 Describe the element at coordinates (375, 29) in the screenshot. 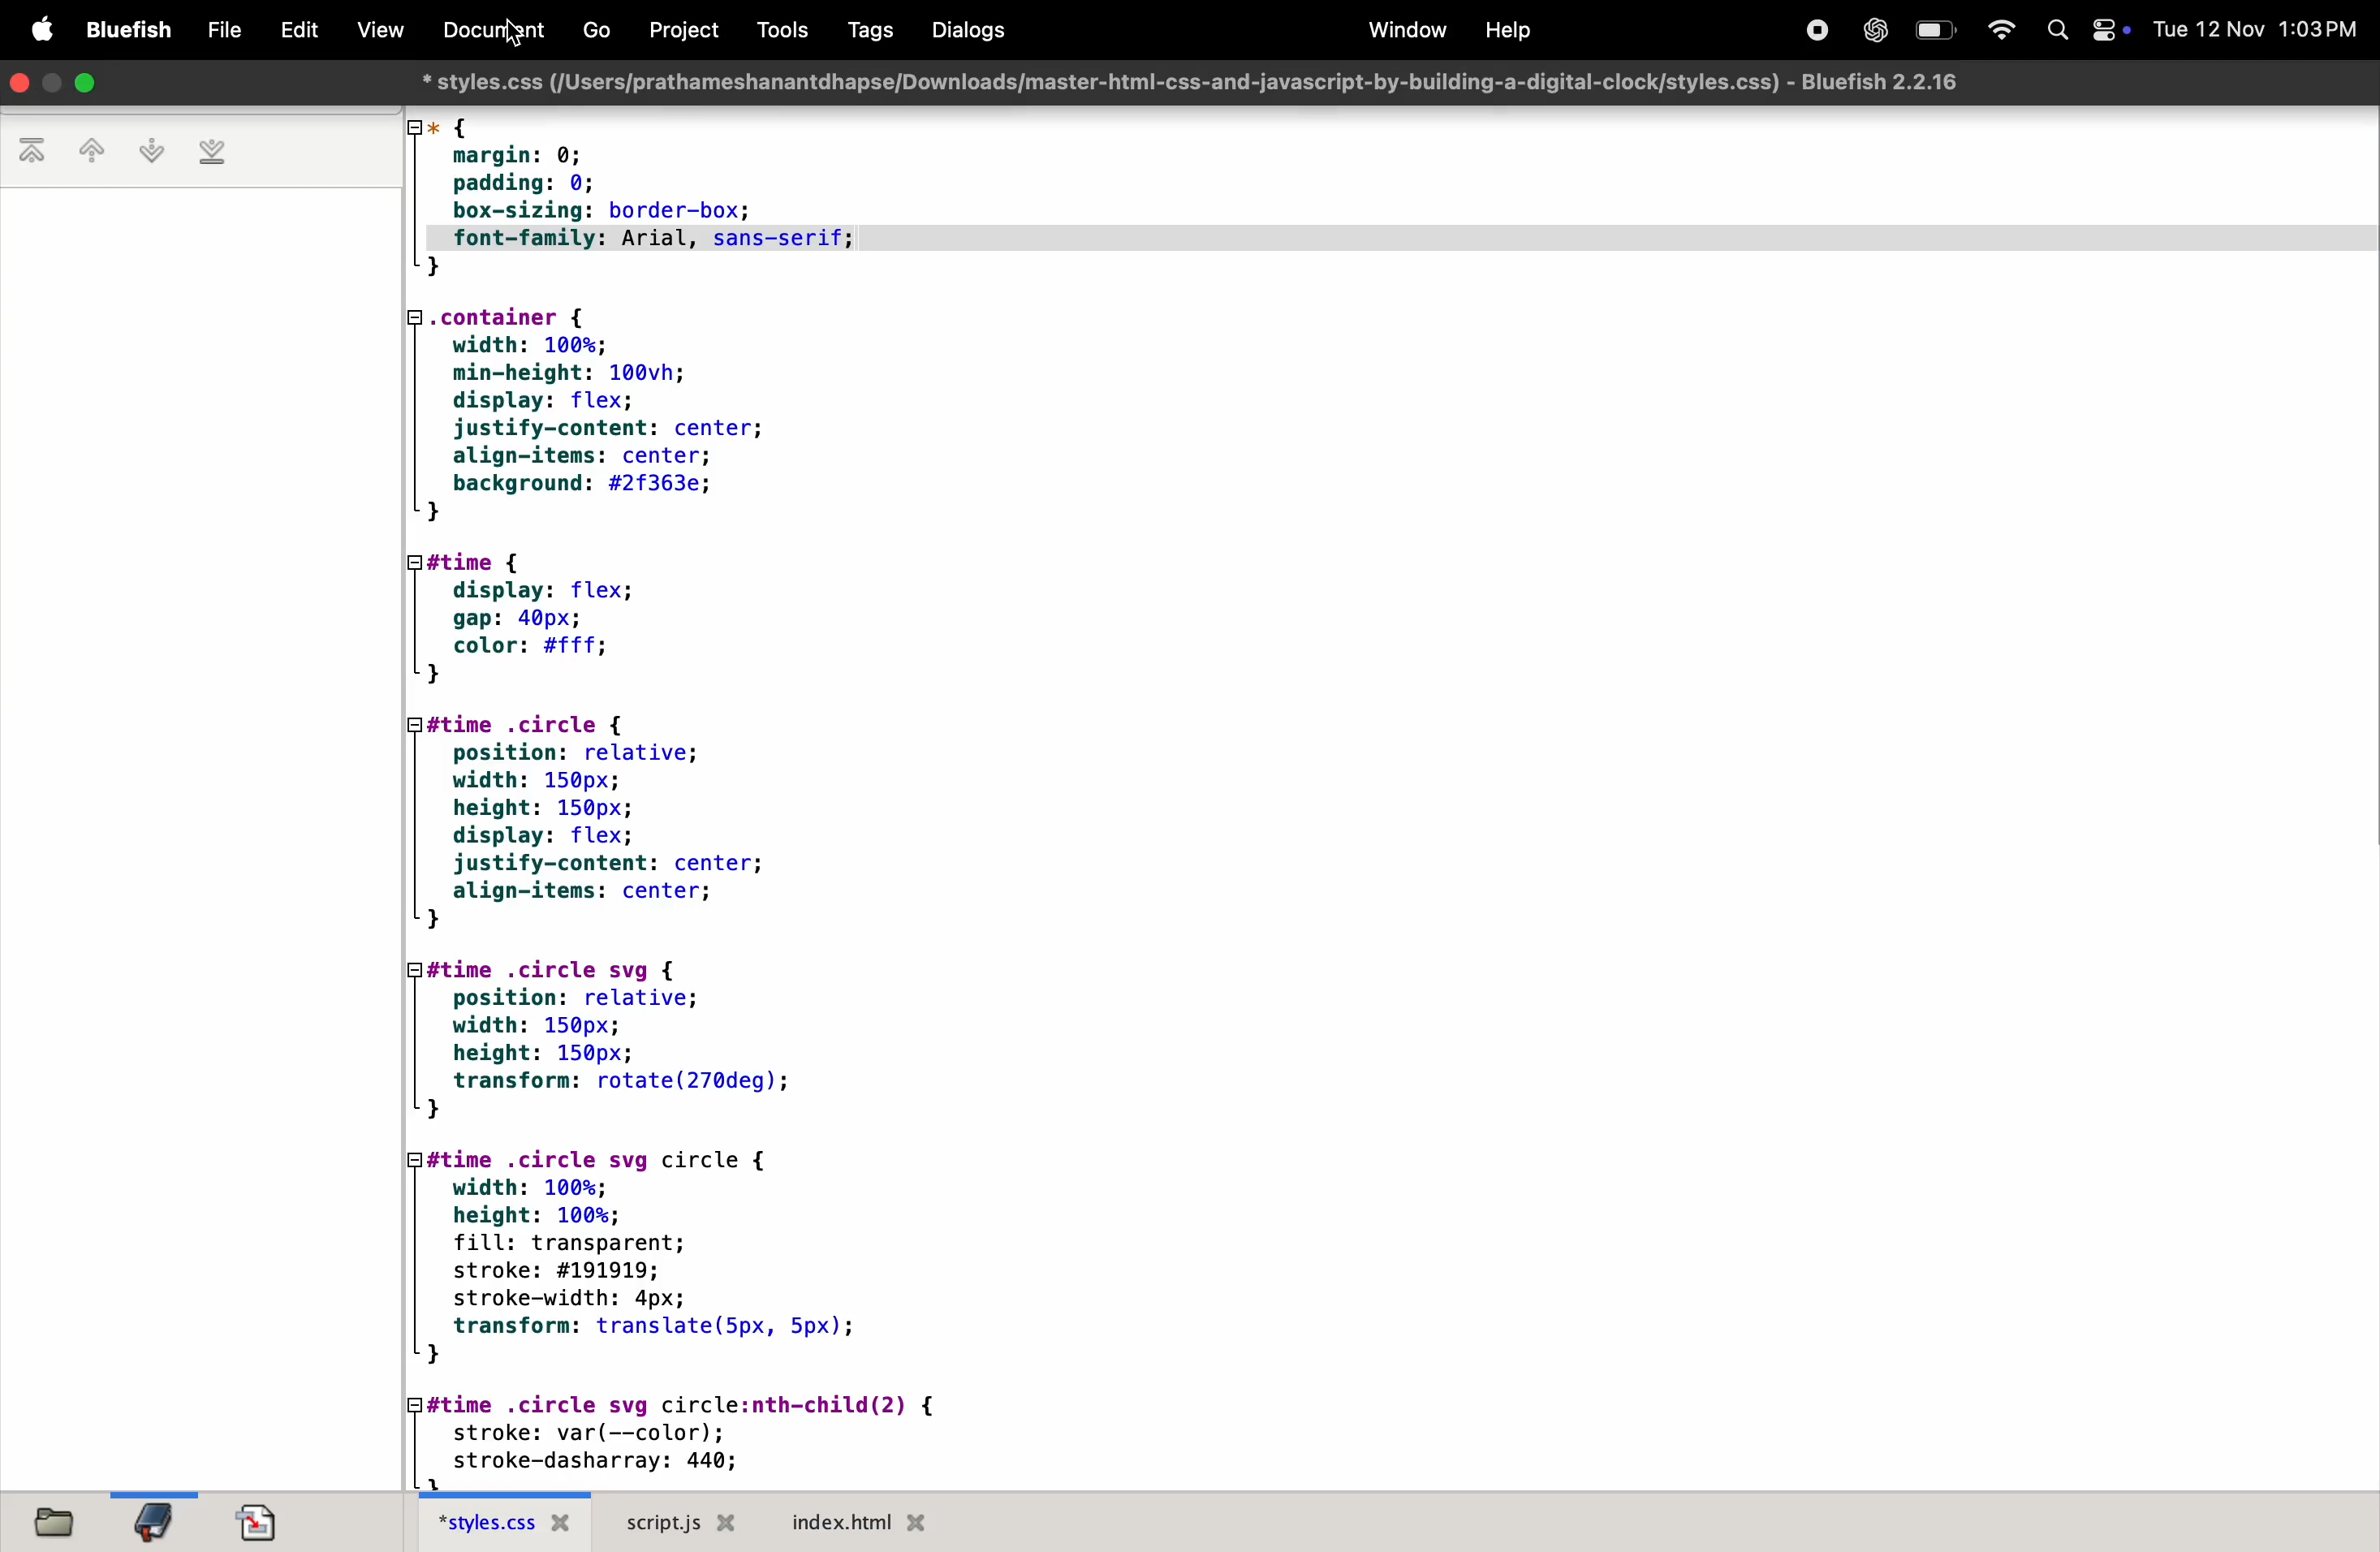

I see `View` at that location.